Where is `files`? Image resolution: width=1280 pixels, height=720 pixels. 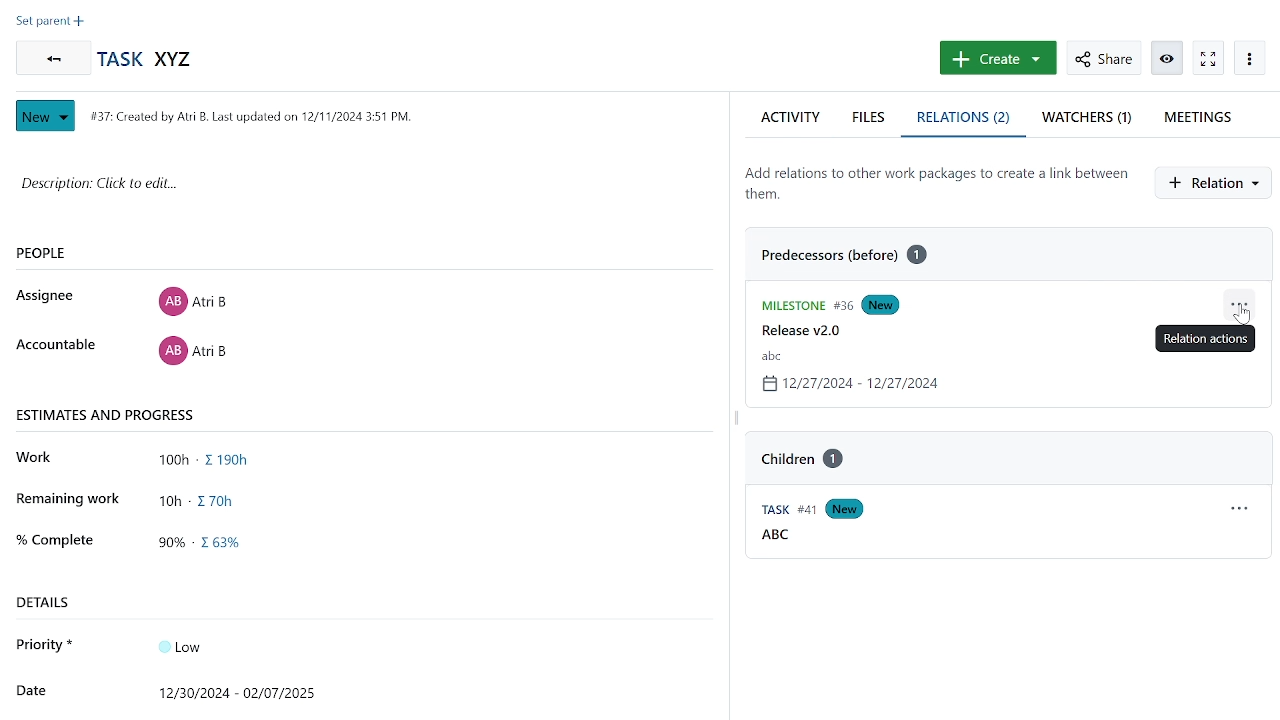 files is located at coordinates (871, 117).